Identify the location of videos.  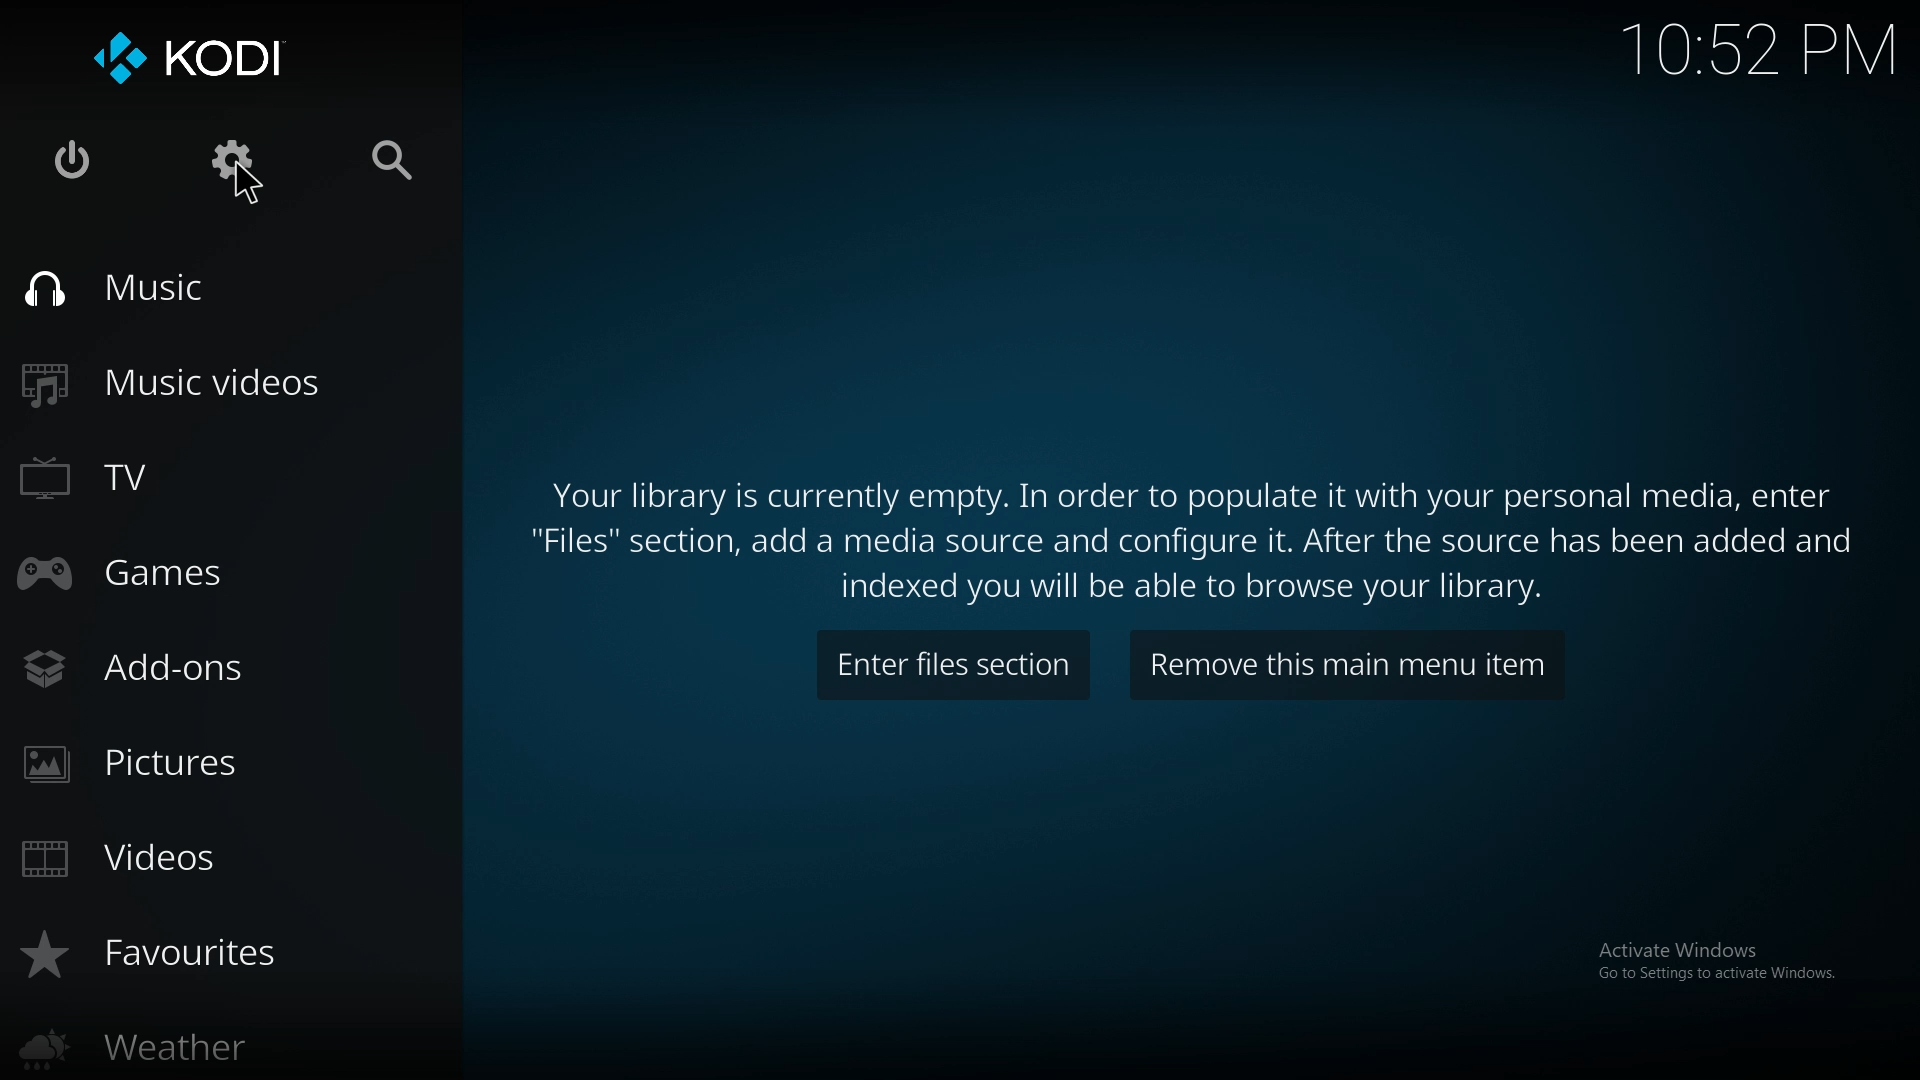
(194, 858).